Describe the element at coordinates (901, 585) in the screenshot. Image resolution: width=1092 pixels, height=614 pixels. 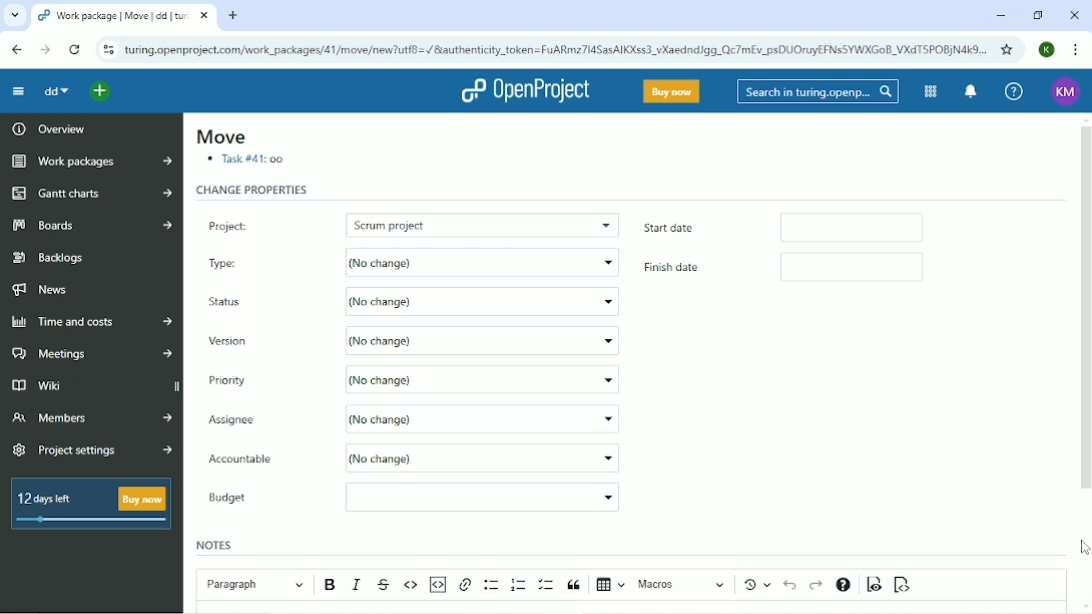
I see `Switch to markdown source` at that location.